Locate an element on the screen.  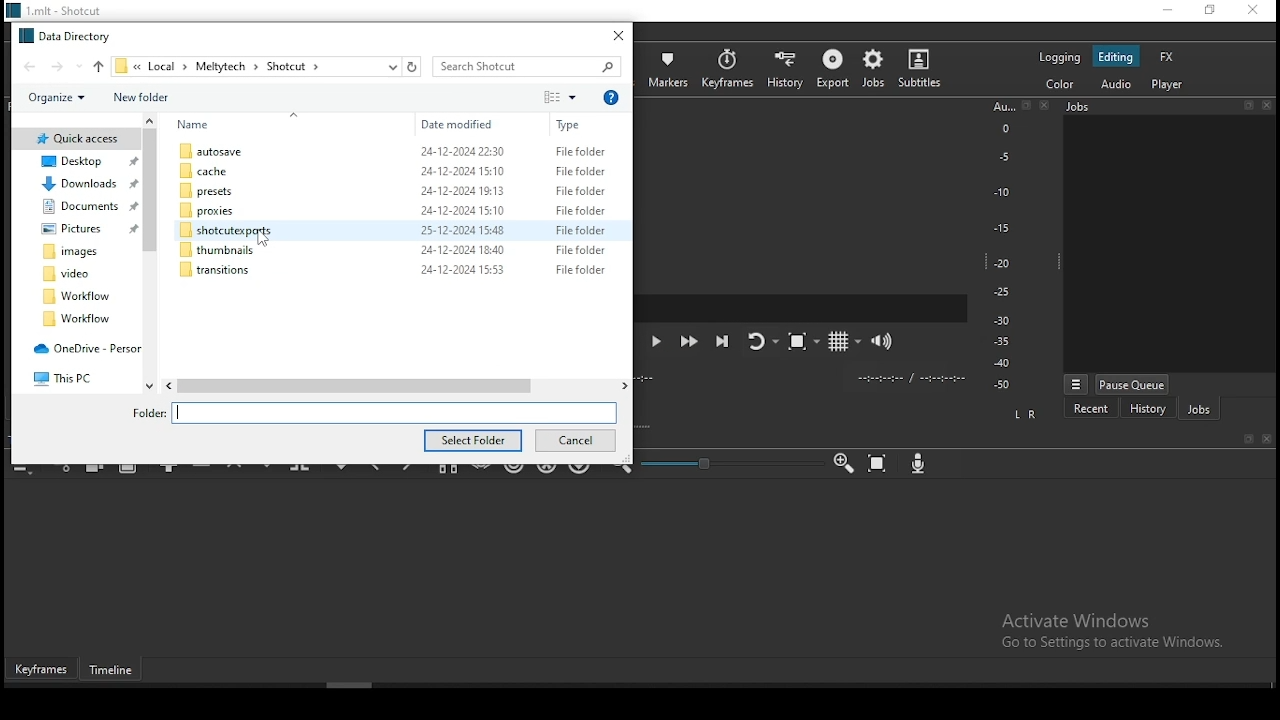
local folder is located at coordinates (217, 152).